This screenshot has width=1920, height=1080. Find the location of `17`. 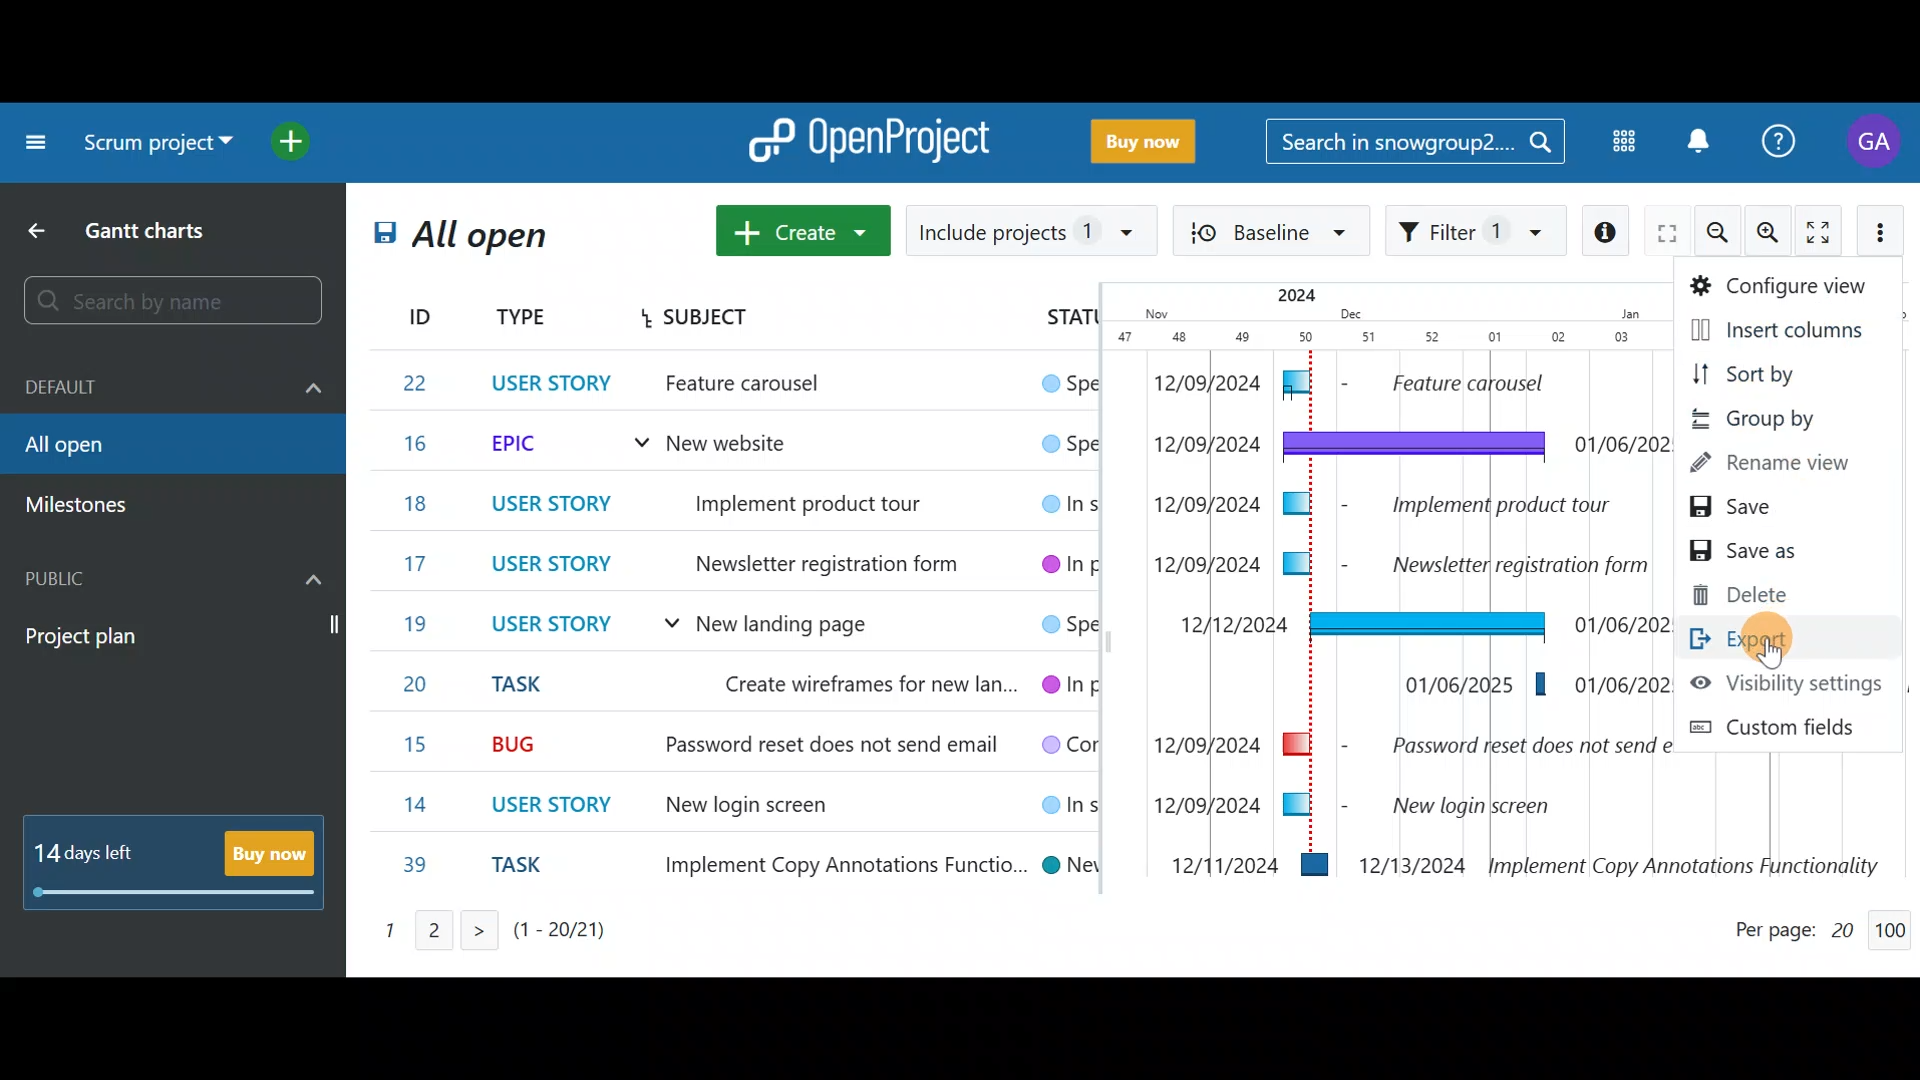

17 is located at coordinates (416, 565).